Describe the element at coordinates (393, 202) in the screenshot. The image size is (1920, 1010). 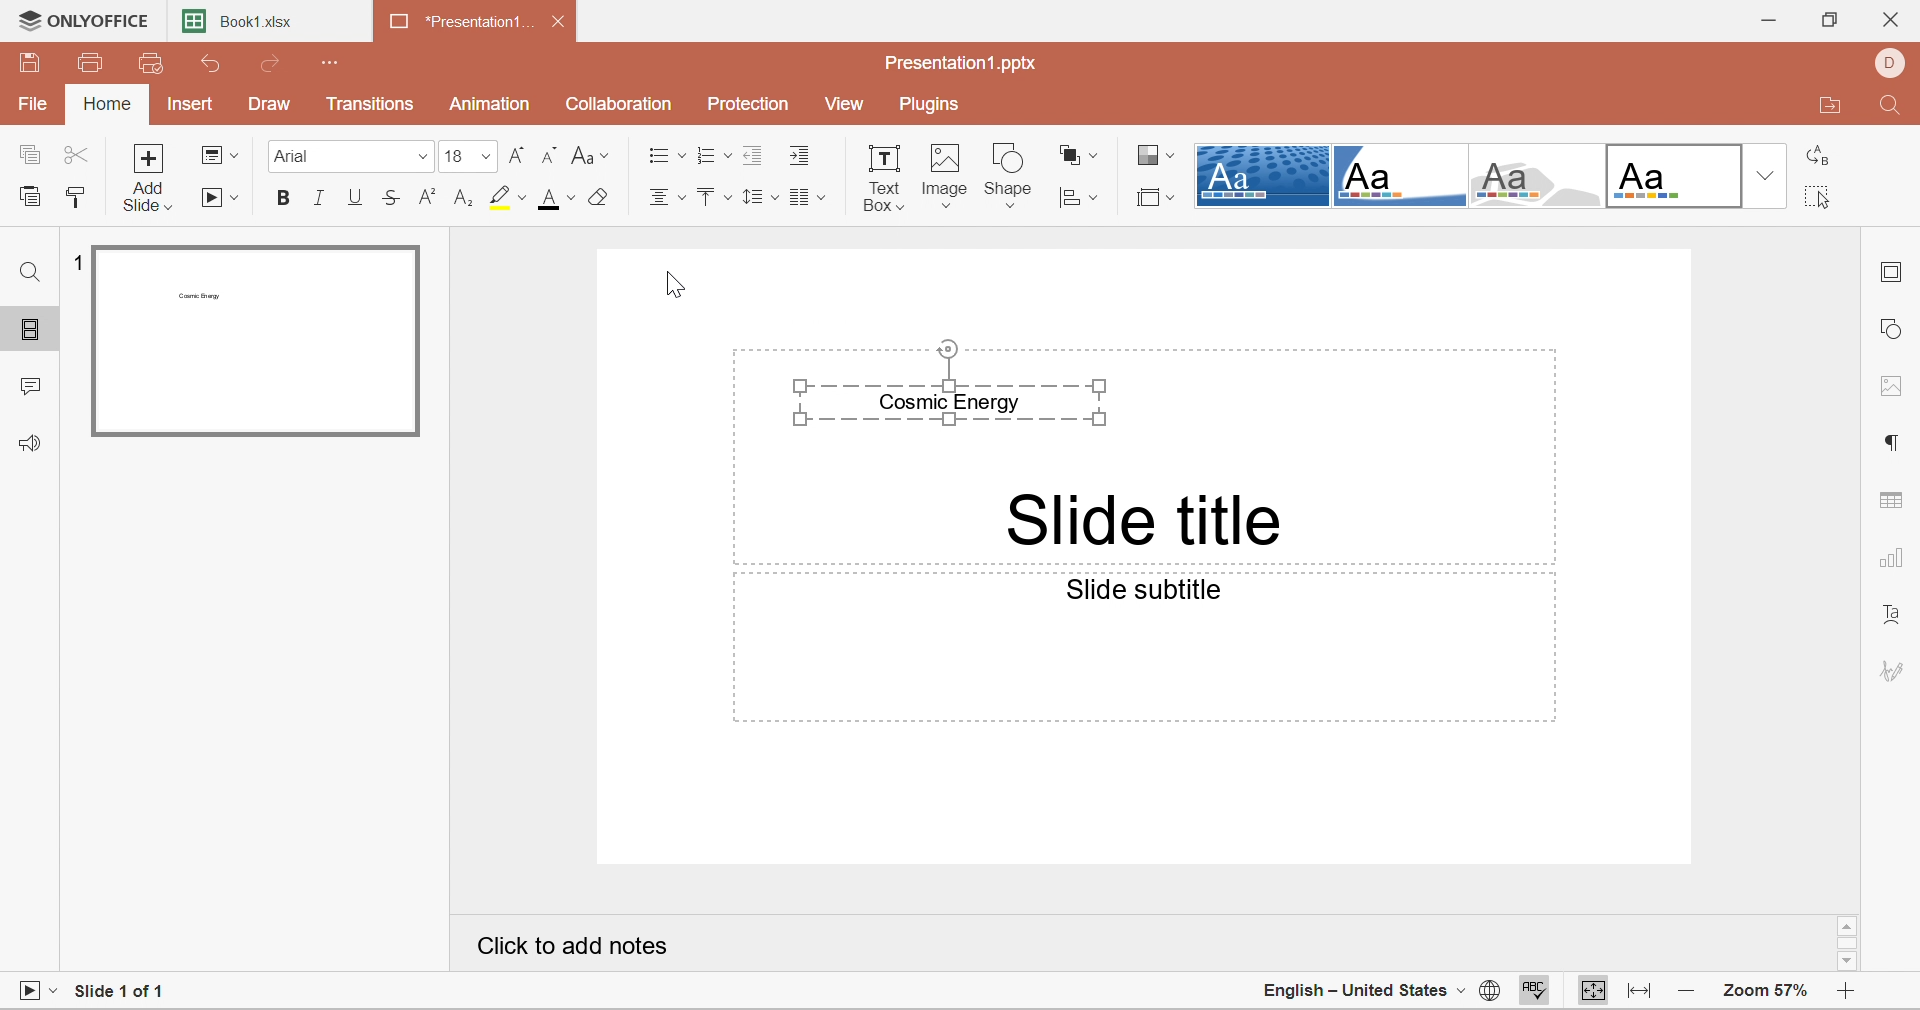
I see `Strikethrough` at that location.